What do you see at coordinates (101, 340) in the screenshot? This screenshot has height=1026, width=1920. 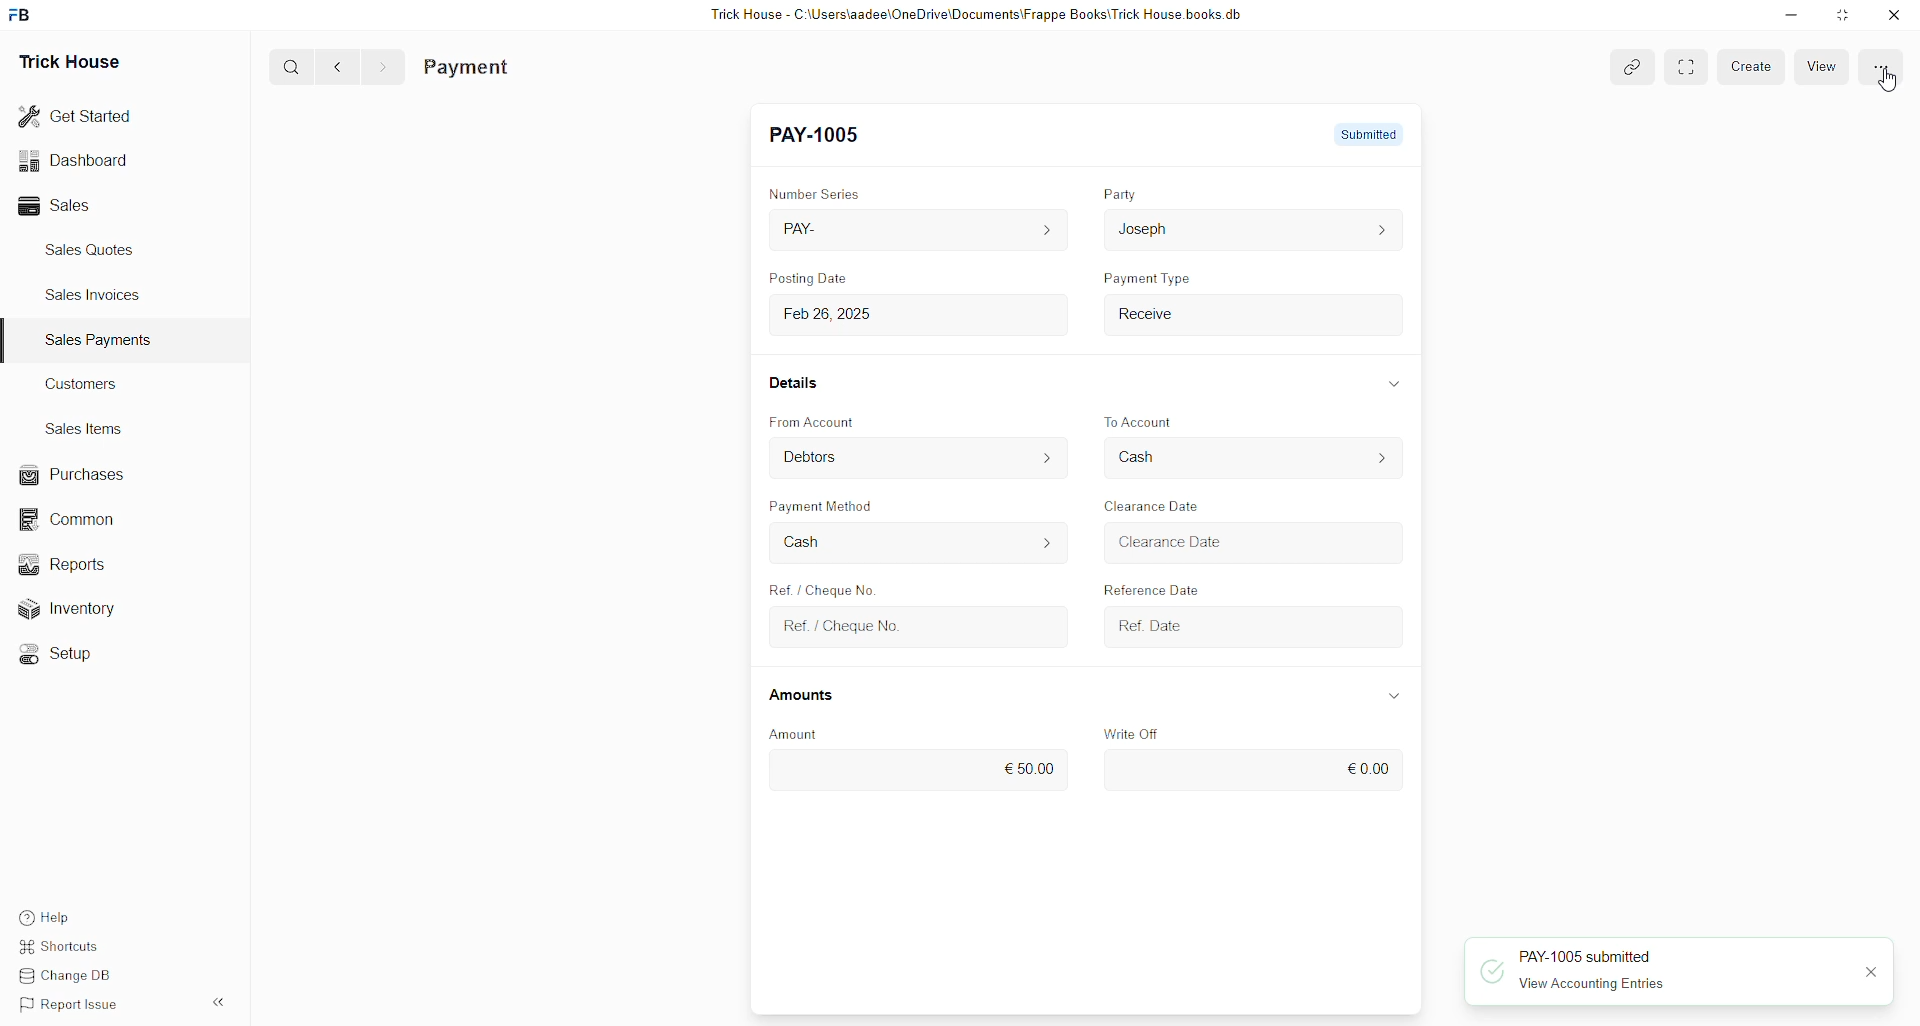 I see `Sales Payments` at bounding box center [101, 340].